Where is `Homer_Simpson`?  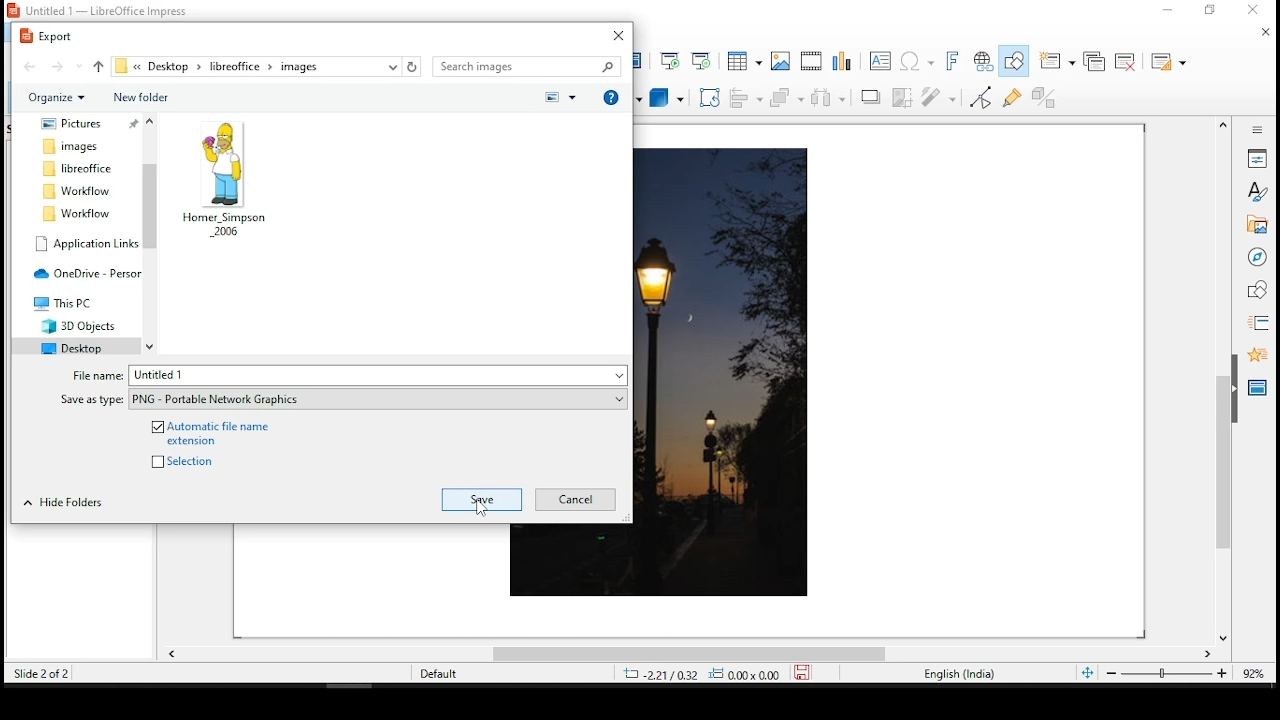
Homer_Simpson is located at coordinates (226, 179).